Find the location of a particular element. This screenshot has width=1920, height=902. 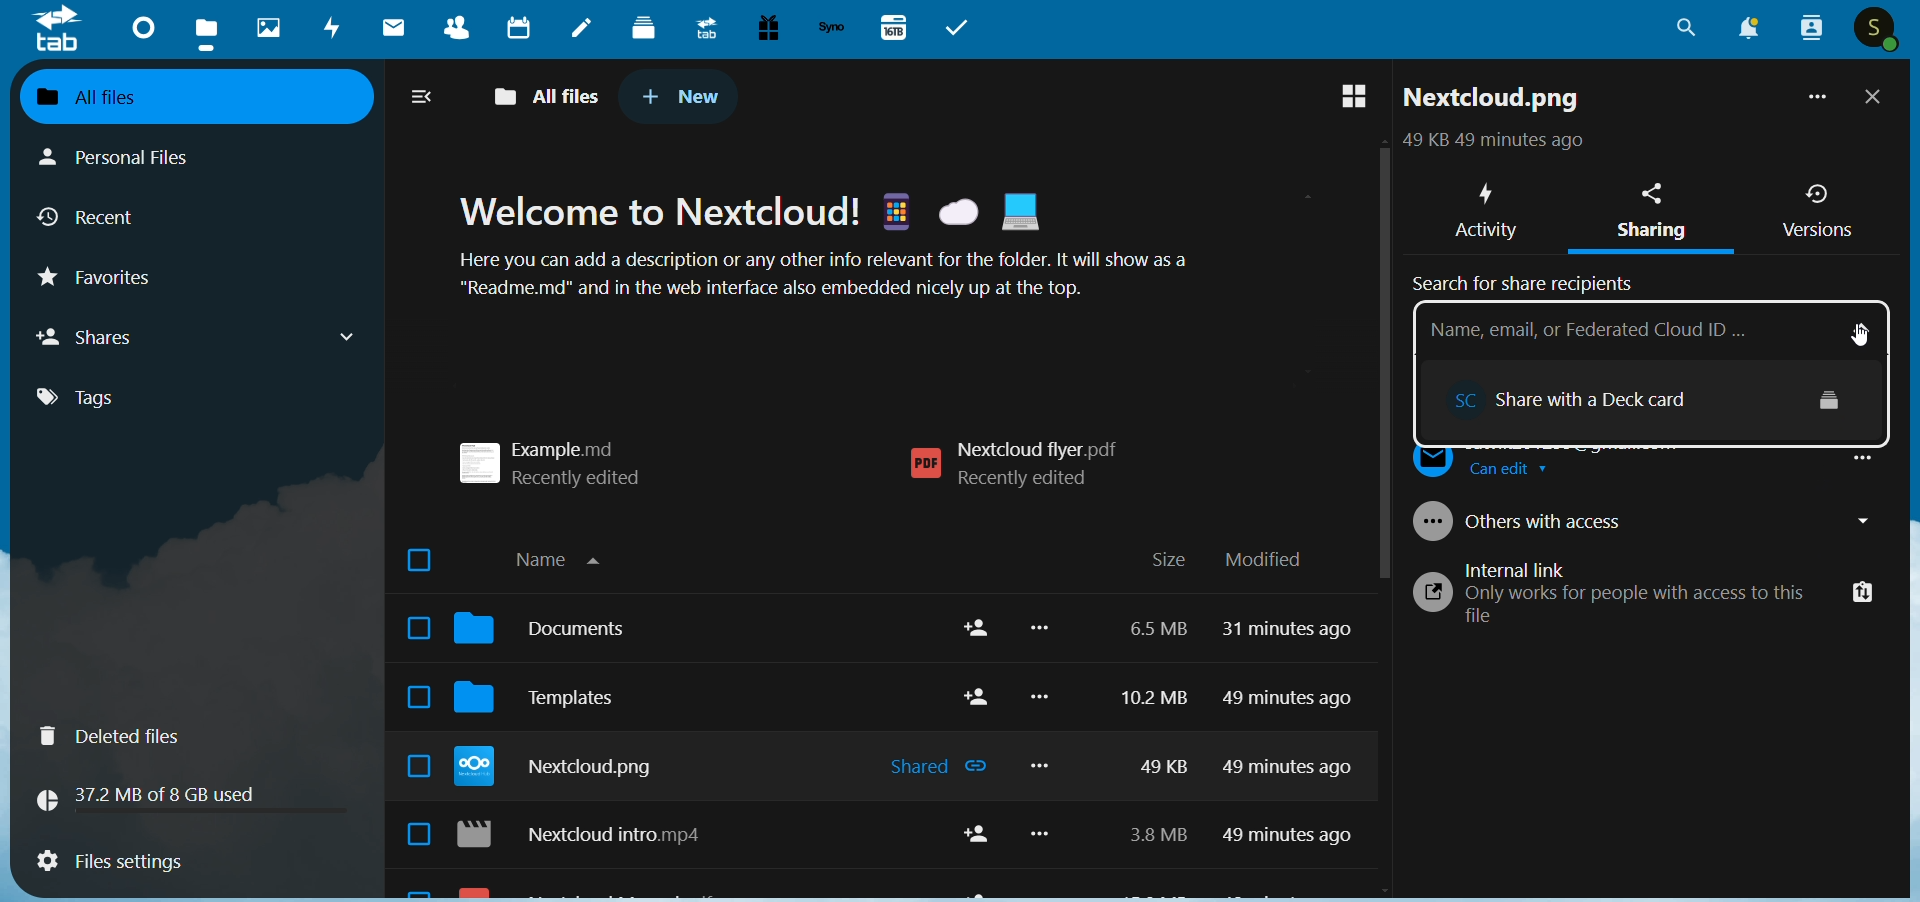

name is located at coordinates (568, 556).